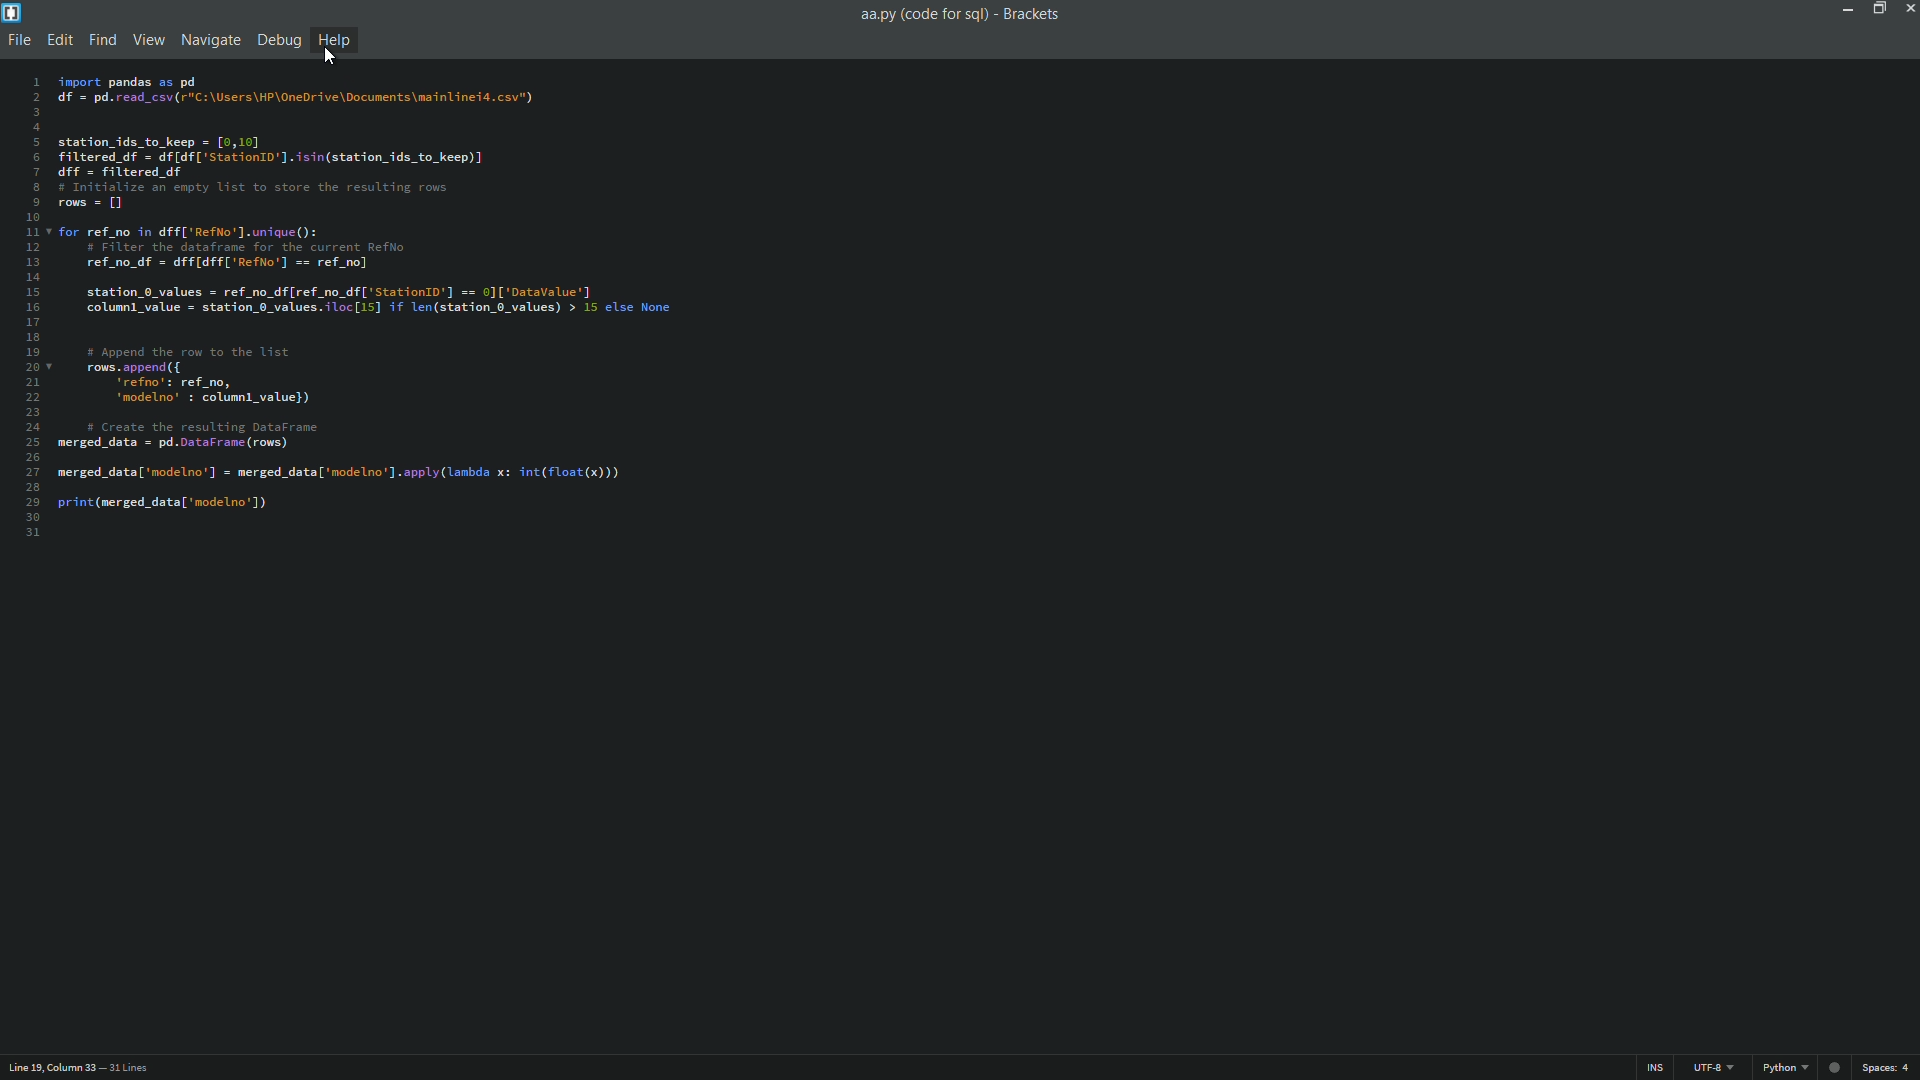 This screenshot has height=1080, width=1920. What do you see at coordinates (49, 1065) in the screenshot?
I see `cursor position - Line 19, column33` at bounding box center [49, 1065].